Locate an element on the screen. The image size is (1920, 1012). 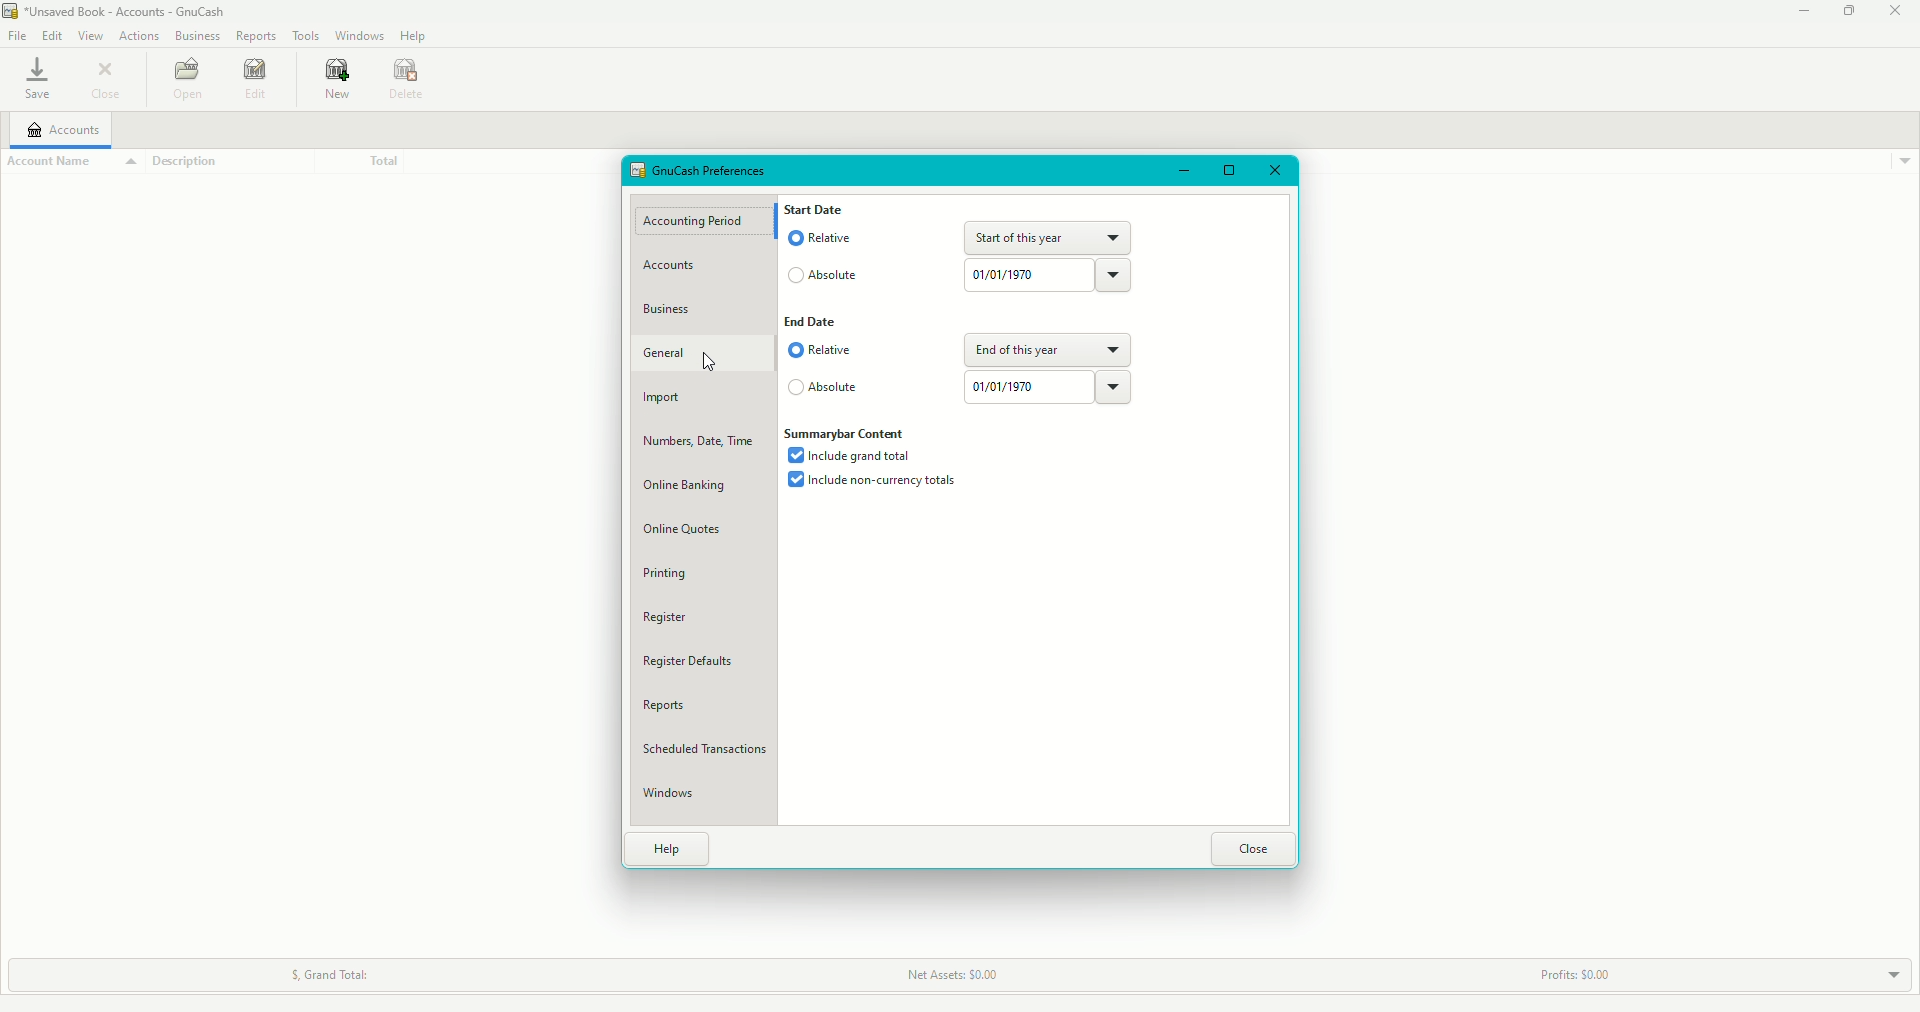
save is located at coordinates (32, 79).